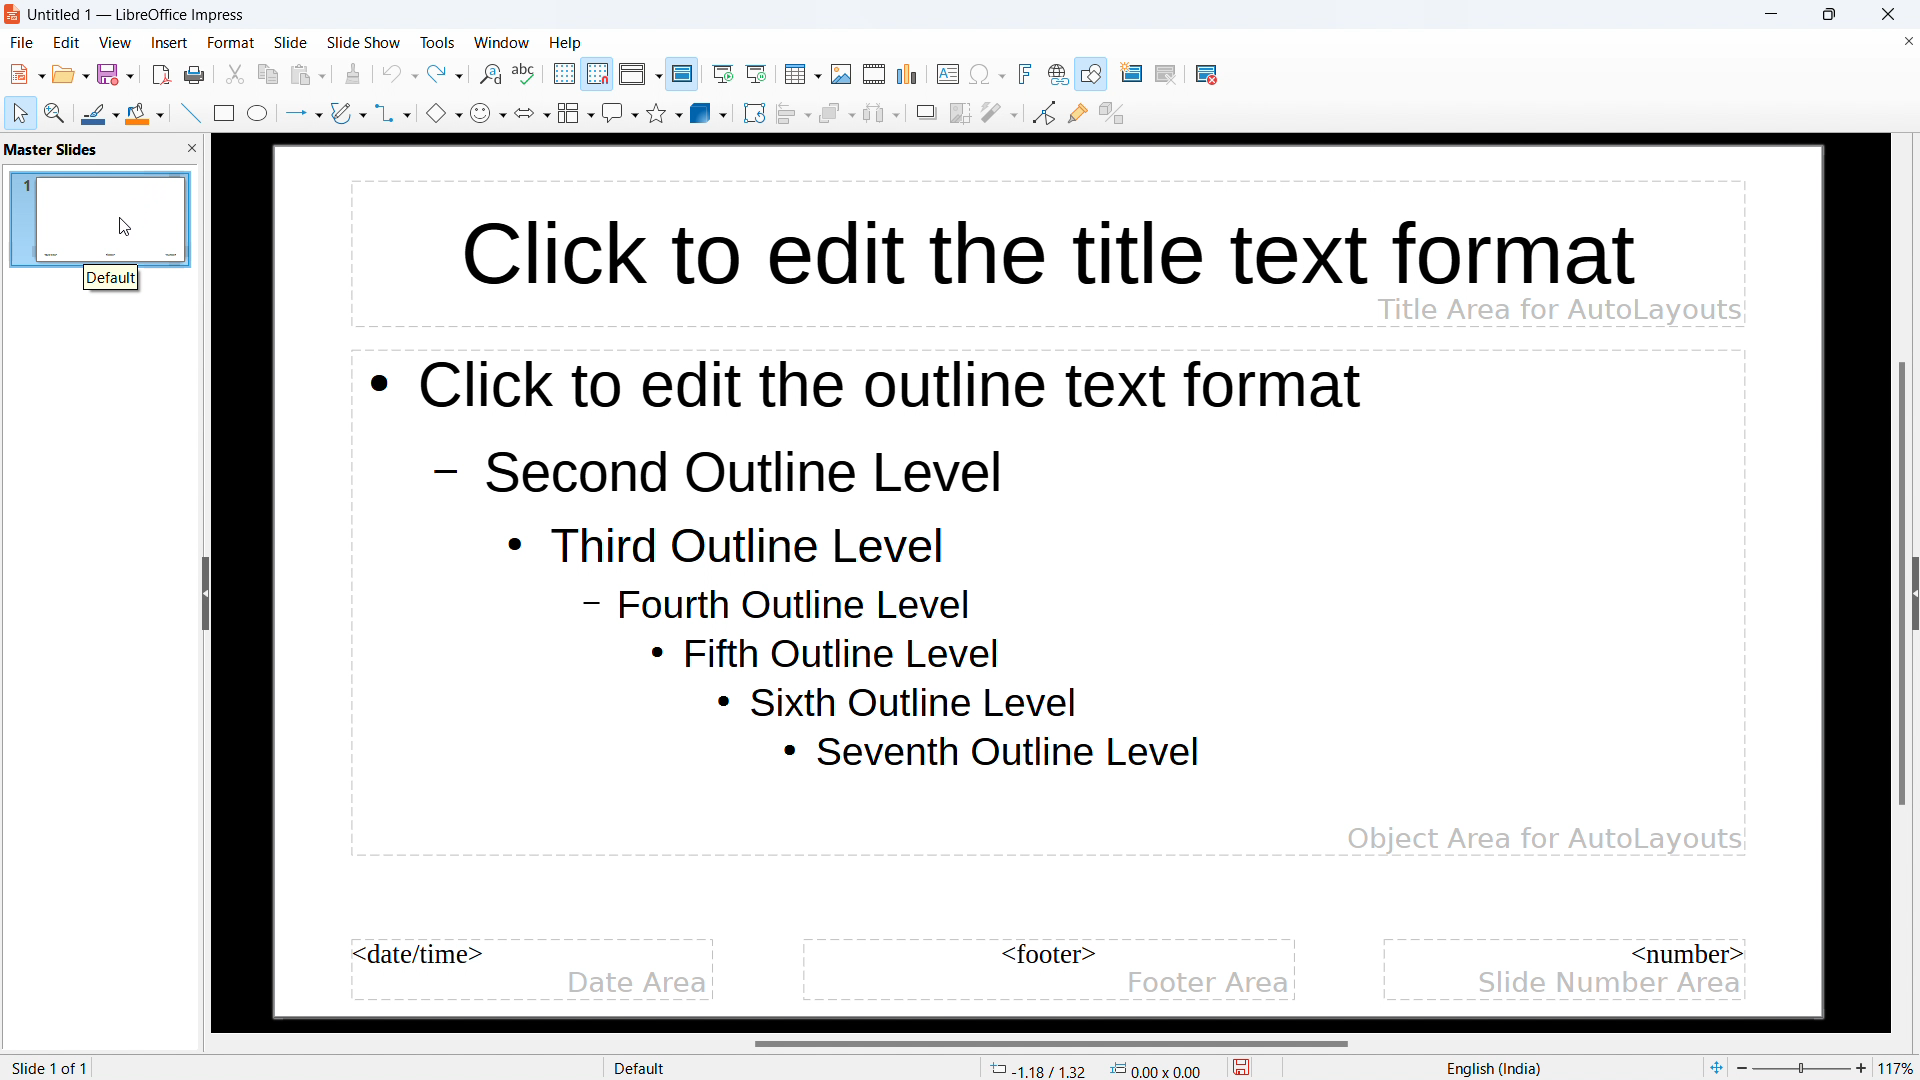 This screenshot has width=1920, height=1080. What do you see at coordinates (754, 114) in the screenshot?
I see `rotate` at bounding box center [754, 114].